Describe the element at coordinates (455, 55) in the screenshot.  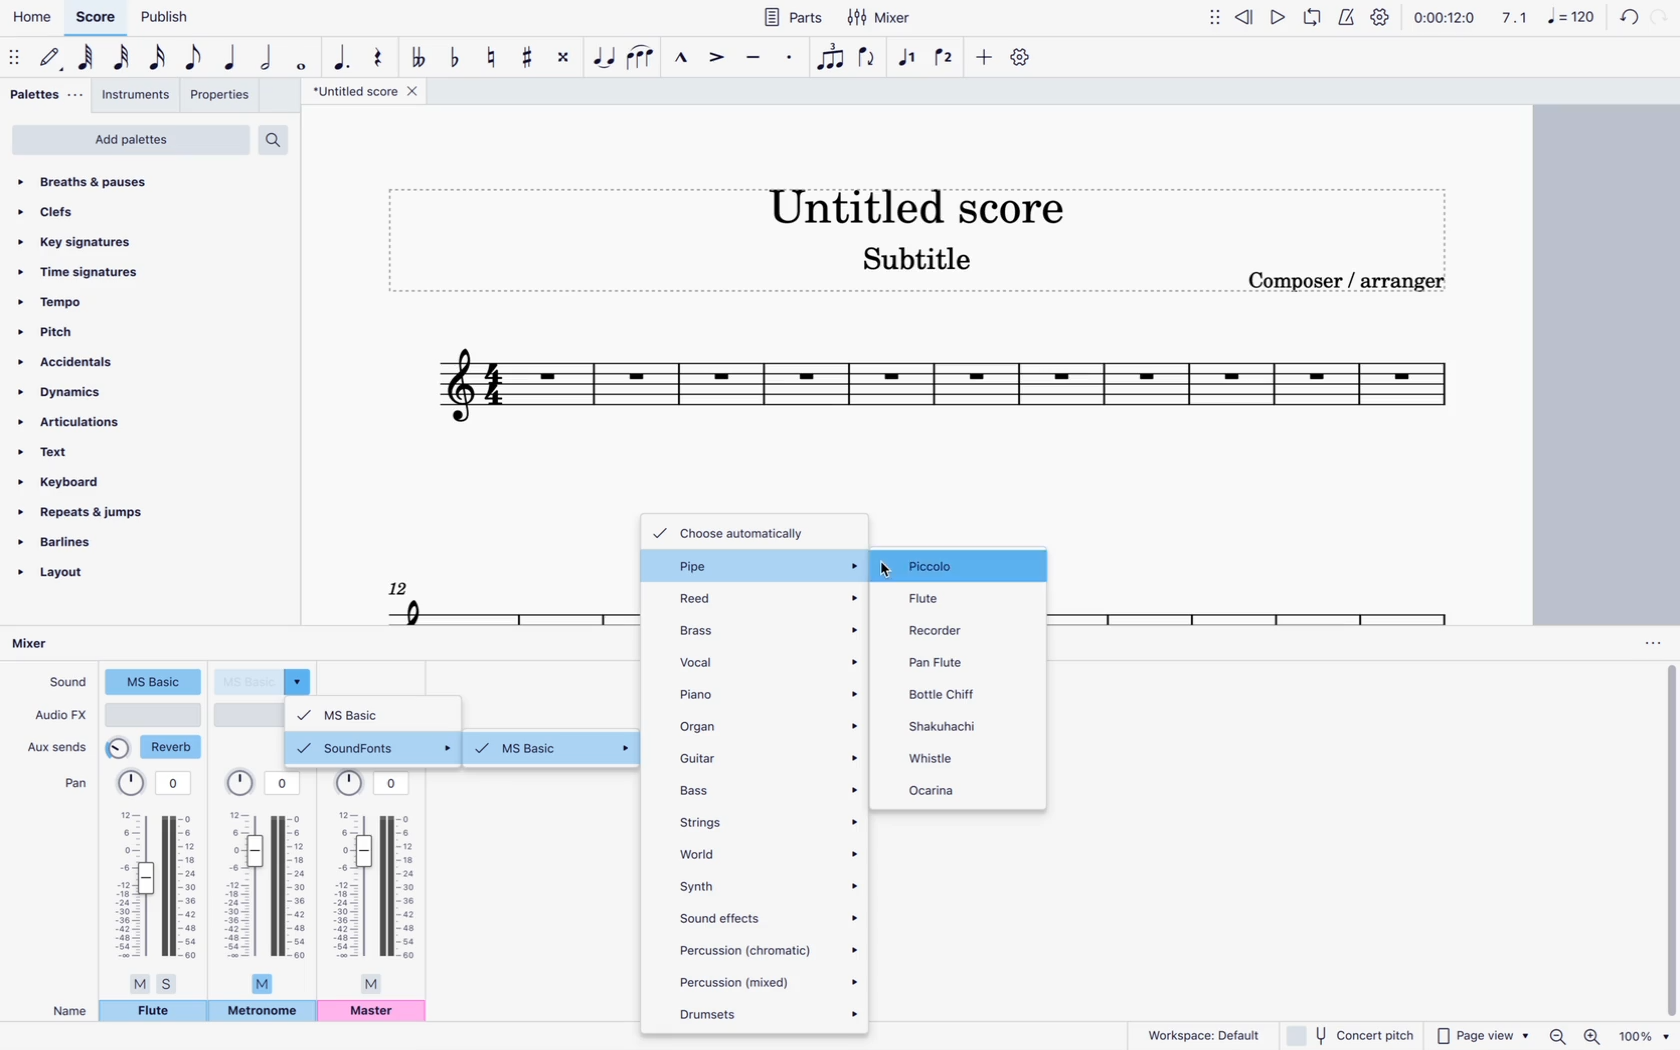
I see `toggle flat` at that location.